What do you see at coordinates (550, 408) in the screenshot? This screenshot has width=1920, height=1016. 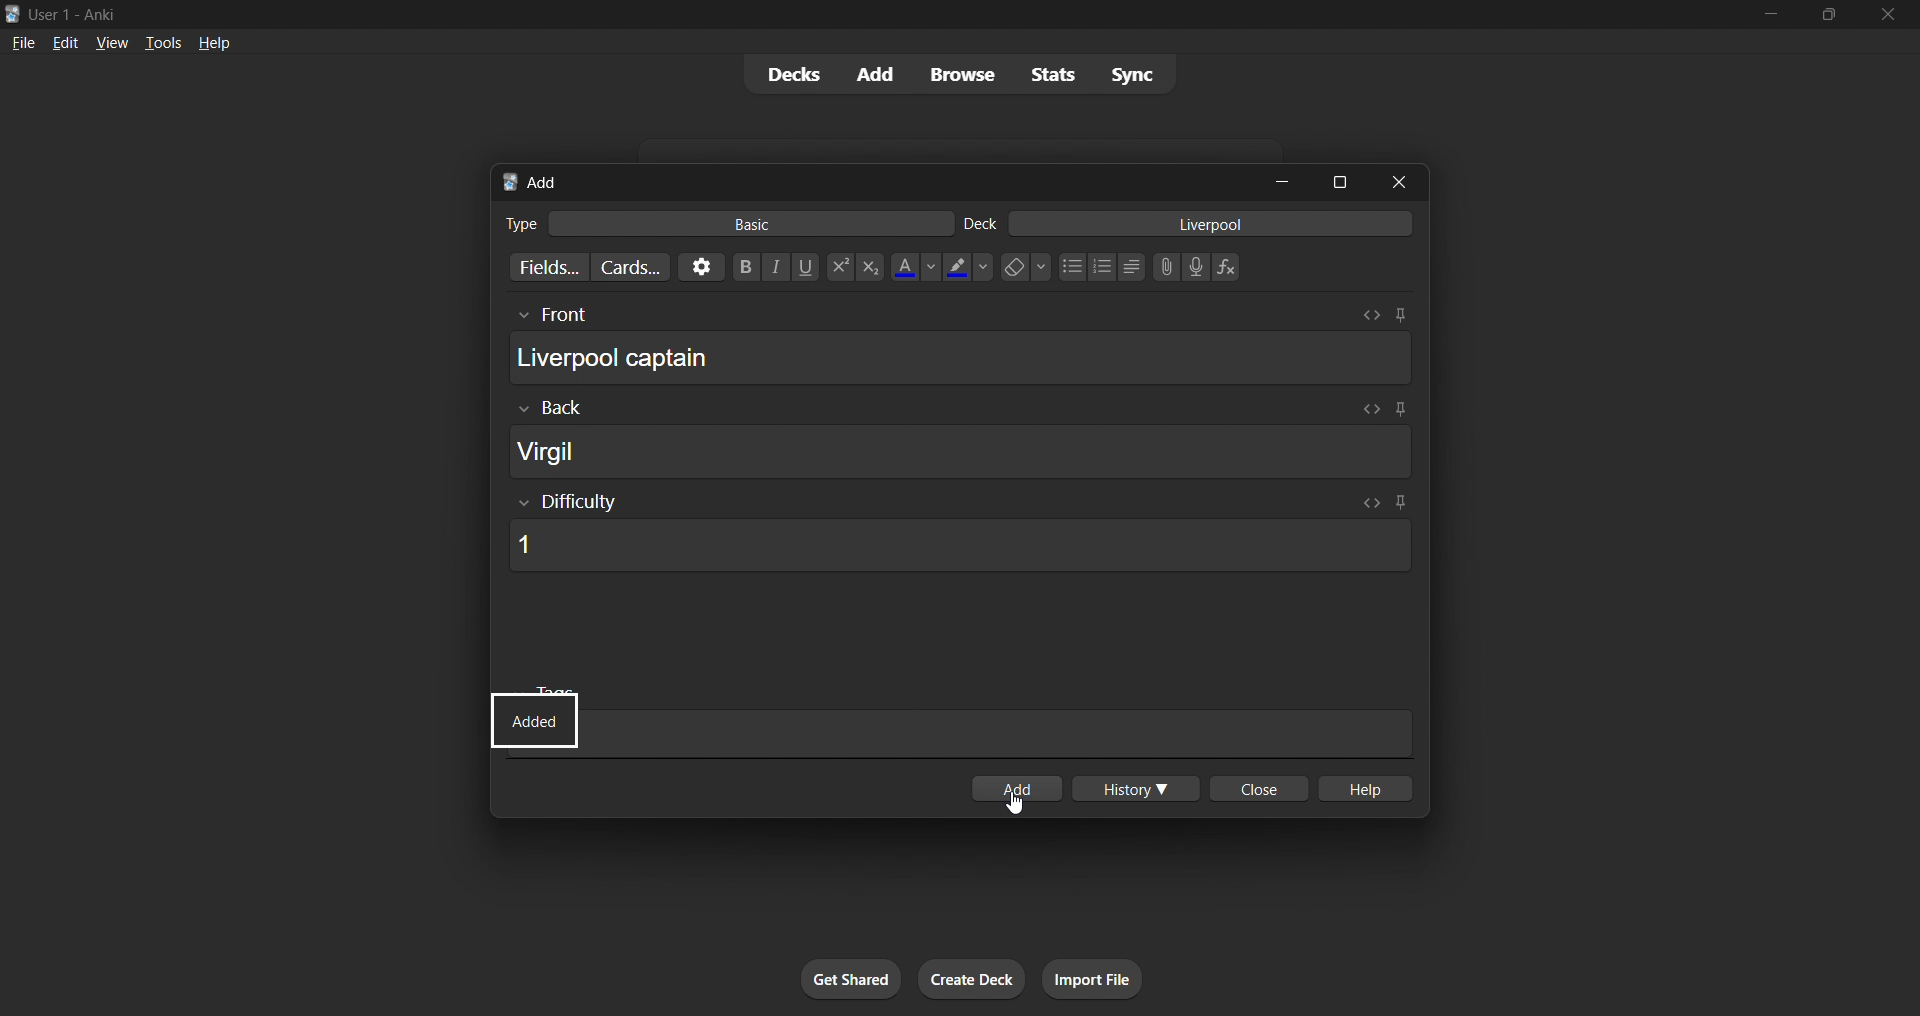 I see `` at bounding box center [550, 408].